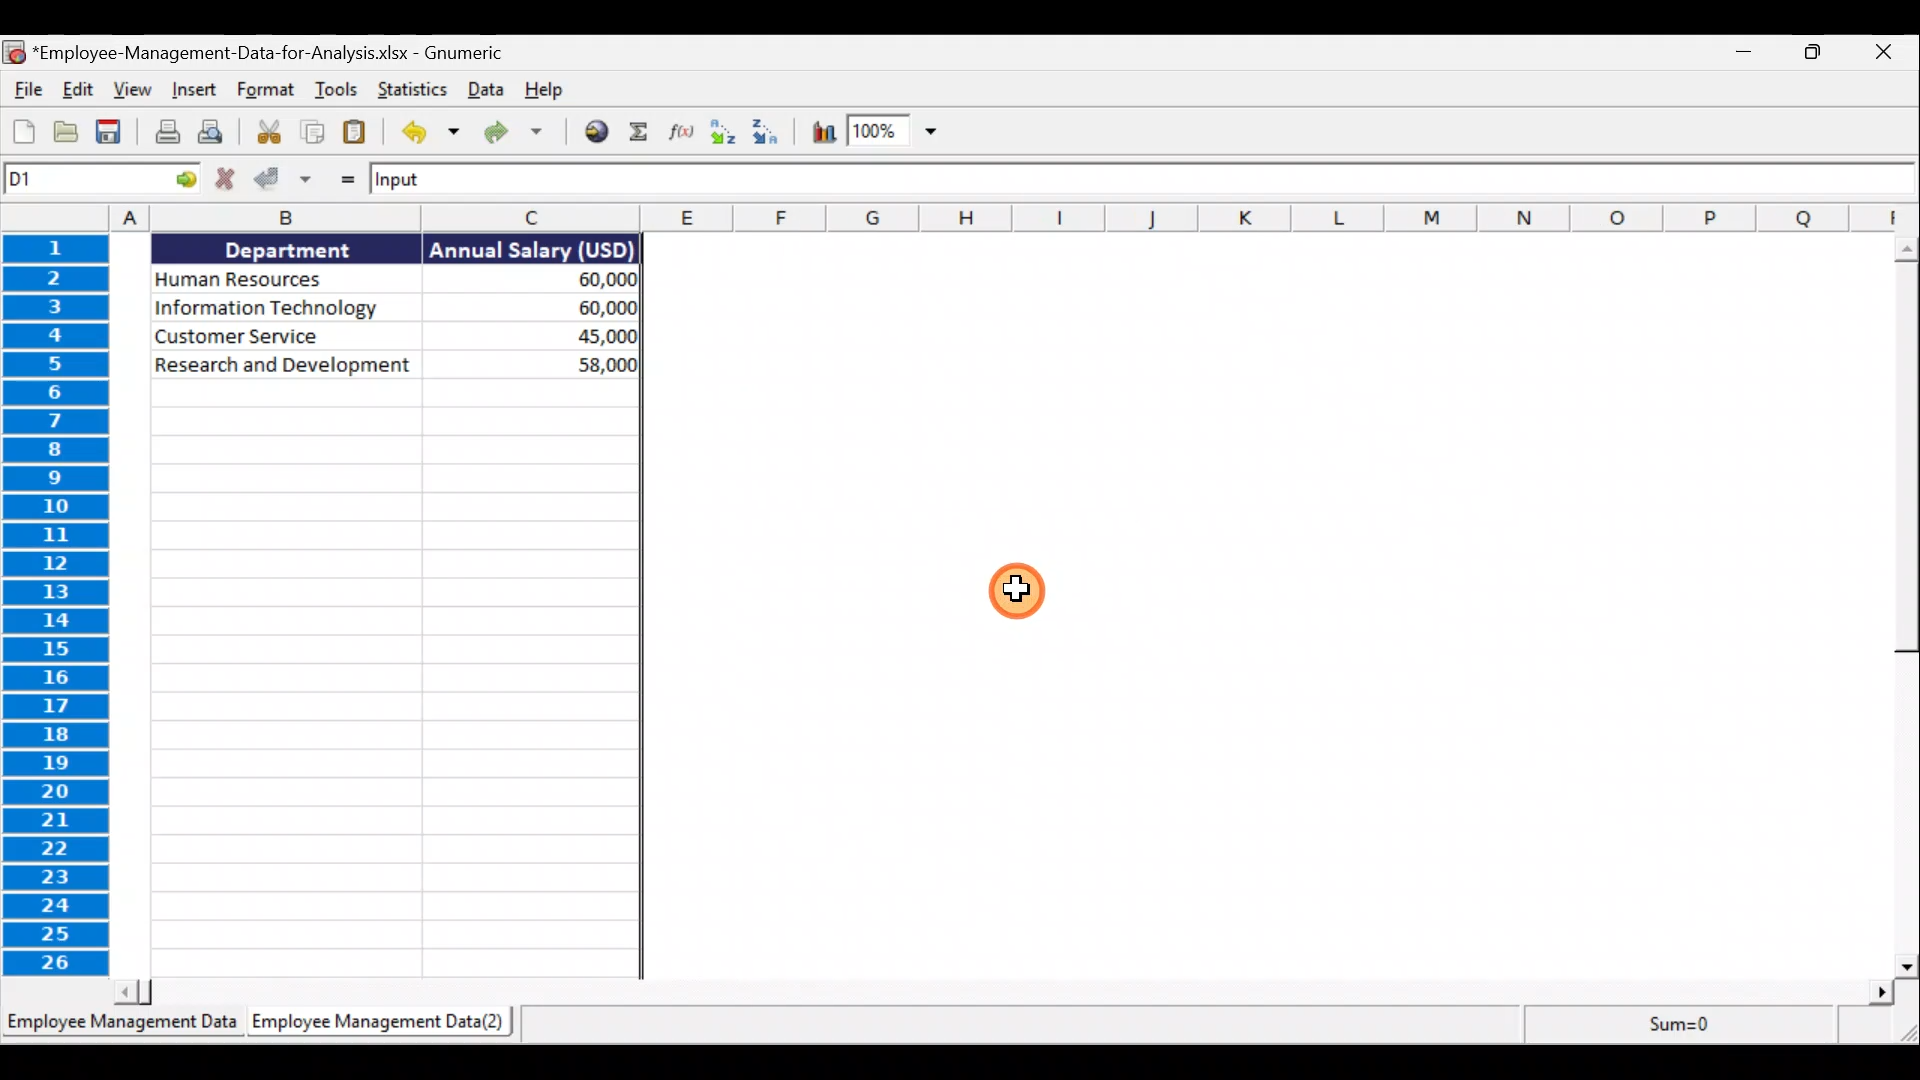 The width and height of the screenshot is (1920, 1080). I want to click on Minimise, so click(1742, 52).